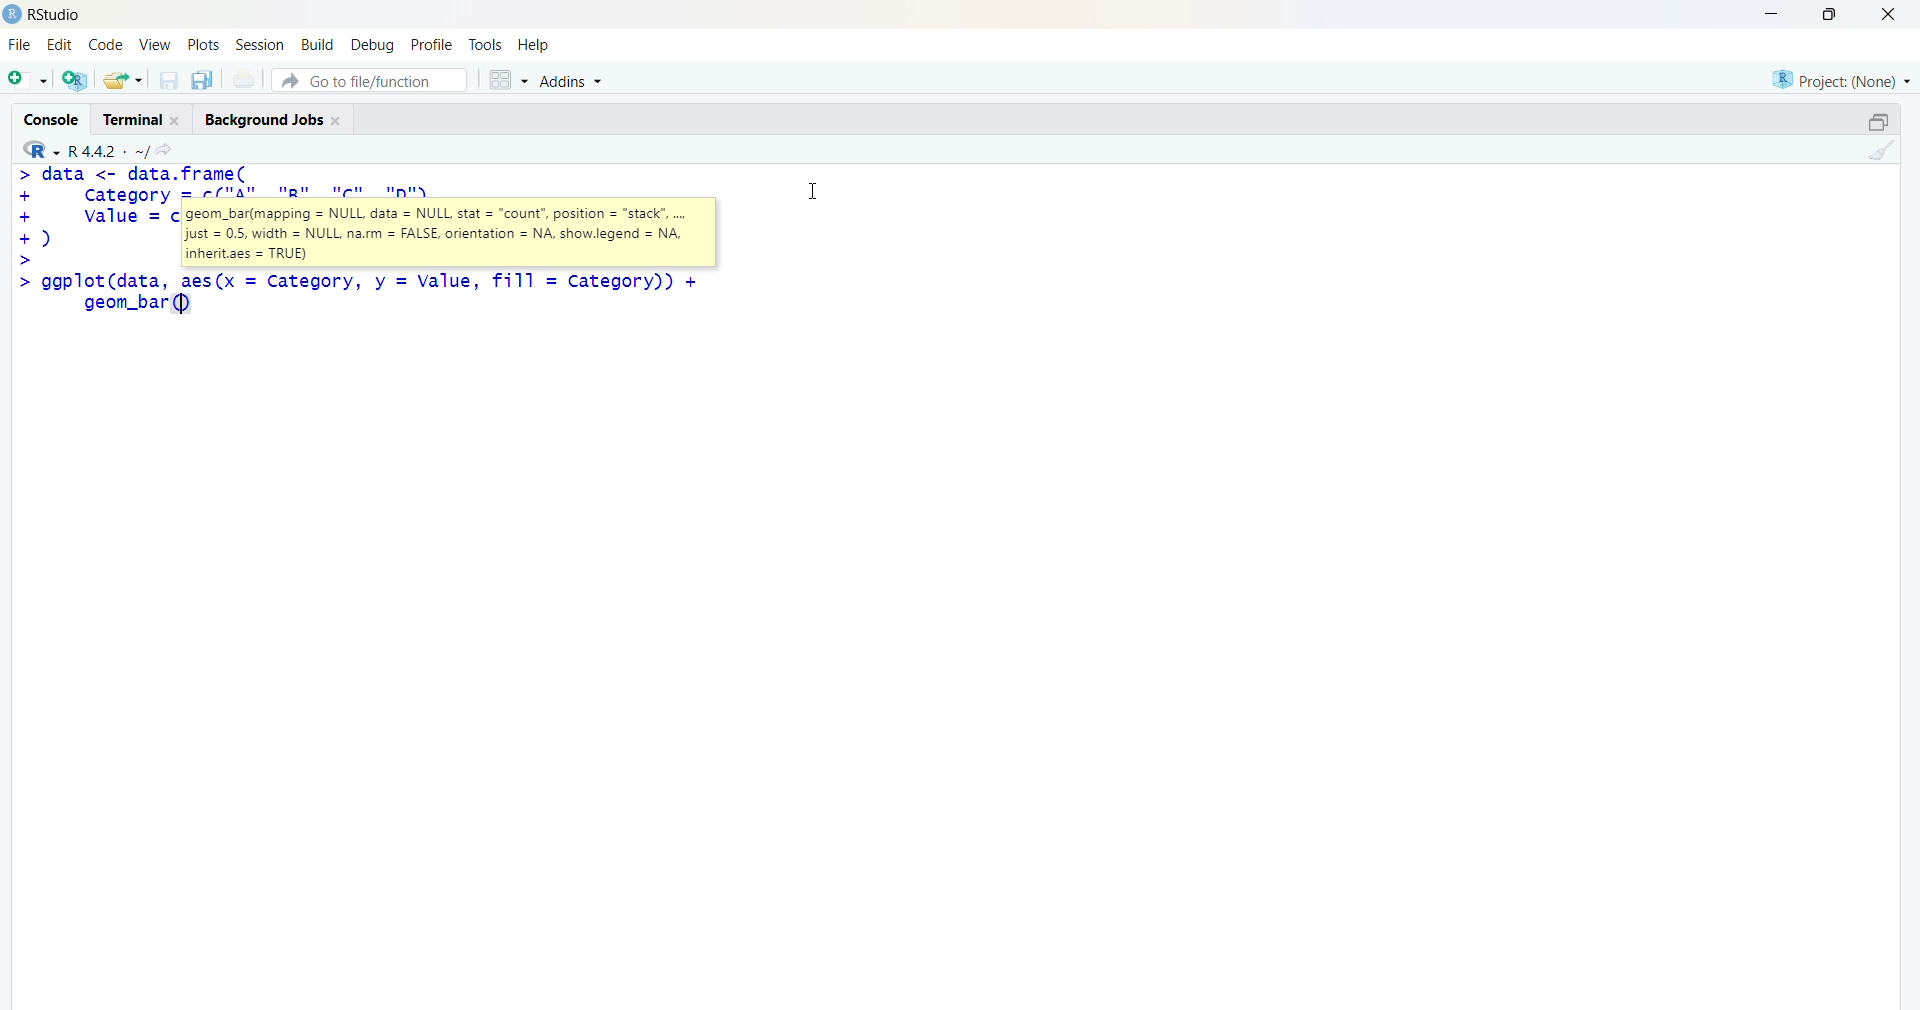 The width and height of the screenshot is (1920, 1010). What do you see at coordinates (241, 79) in the screenshot?
I see `print current file` at bounding box center [241, 79].